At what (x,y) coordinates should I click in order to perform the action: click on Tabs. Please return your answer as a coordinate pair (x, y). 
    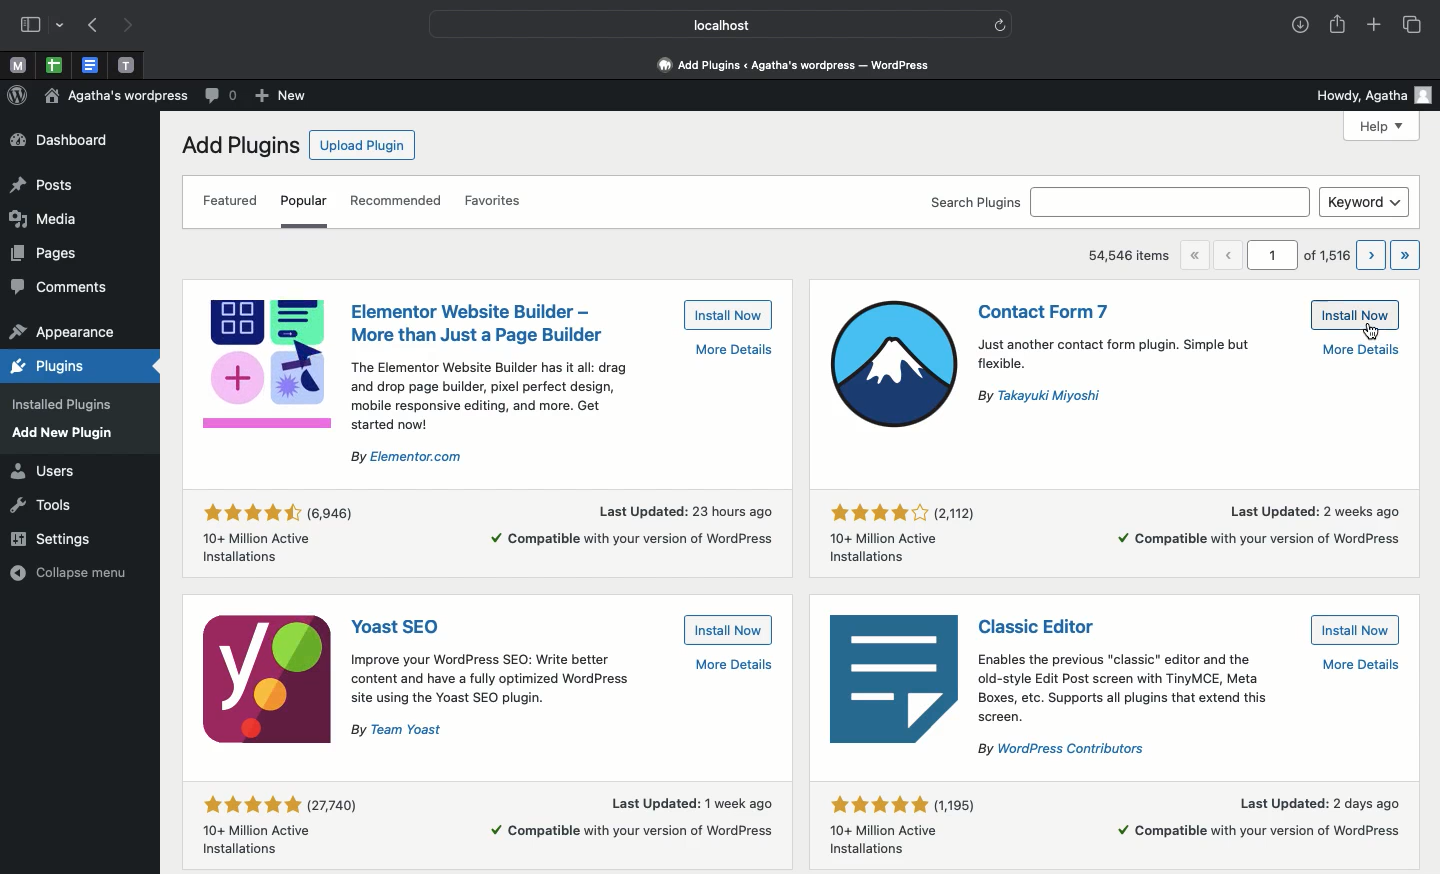
    Looking at the image, I should click on (1413, 24).